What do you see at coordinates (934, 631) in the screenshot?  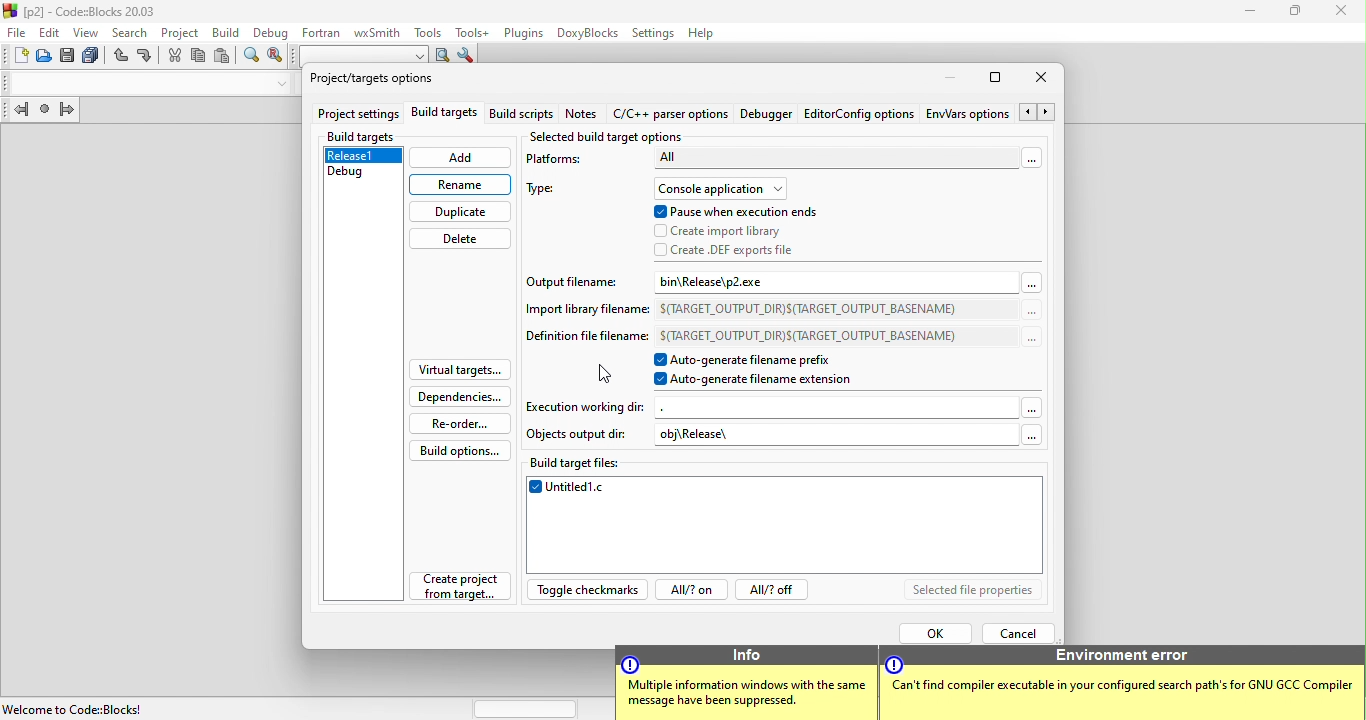 I see `ok` at bounding box center [934, 631].